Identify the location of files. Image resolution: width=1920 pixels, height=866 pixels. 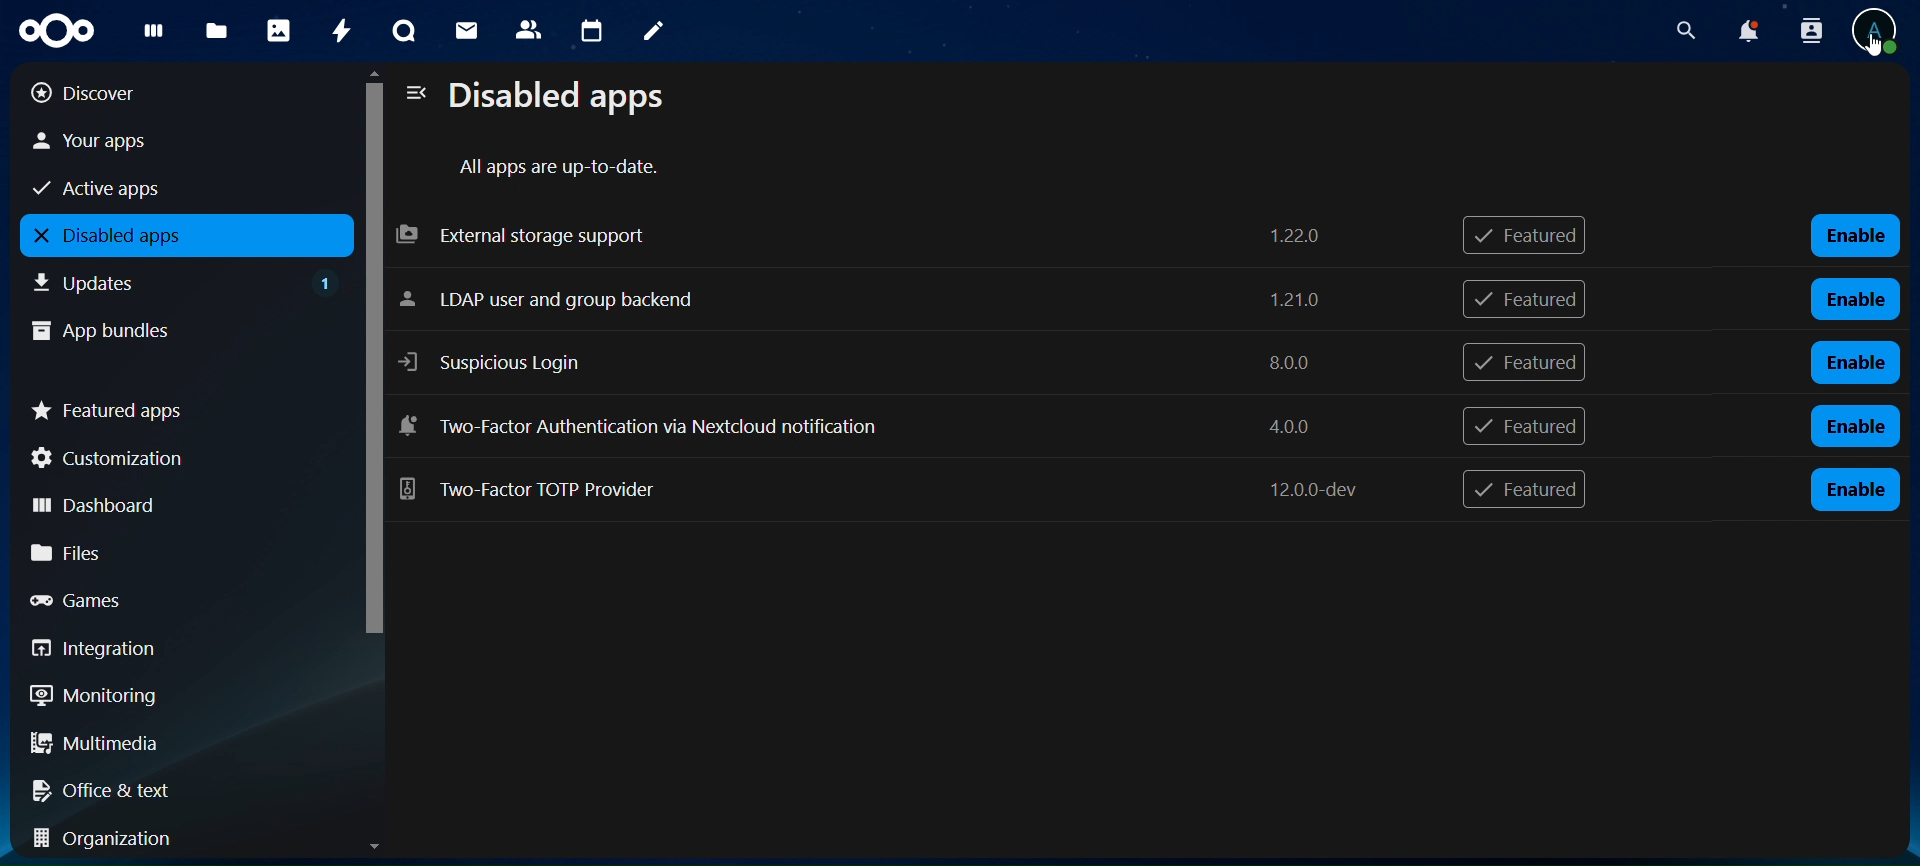
(216, 32).